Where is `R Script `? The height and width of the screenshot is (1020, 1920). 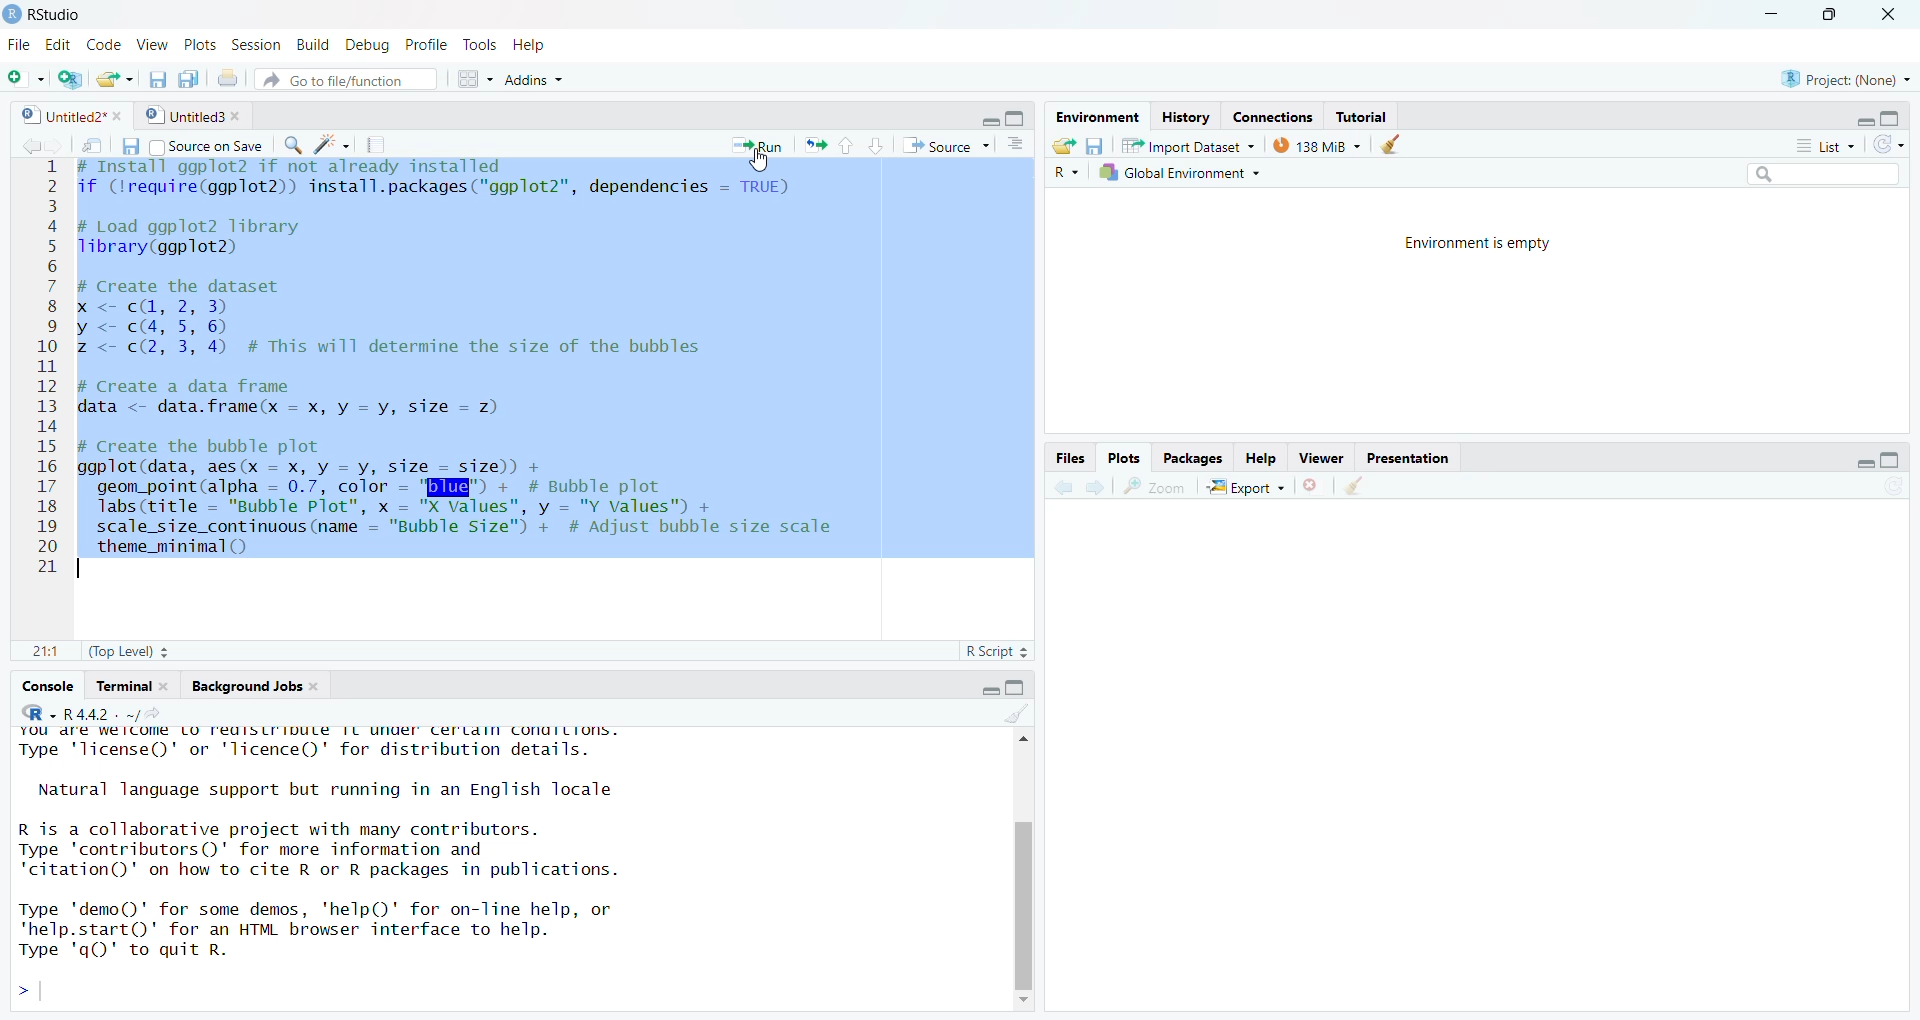
R Script  is located at coordinates (991, 654).